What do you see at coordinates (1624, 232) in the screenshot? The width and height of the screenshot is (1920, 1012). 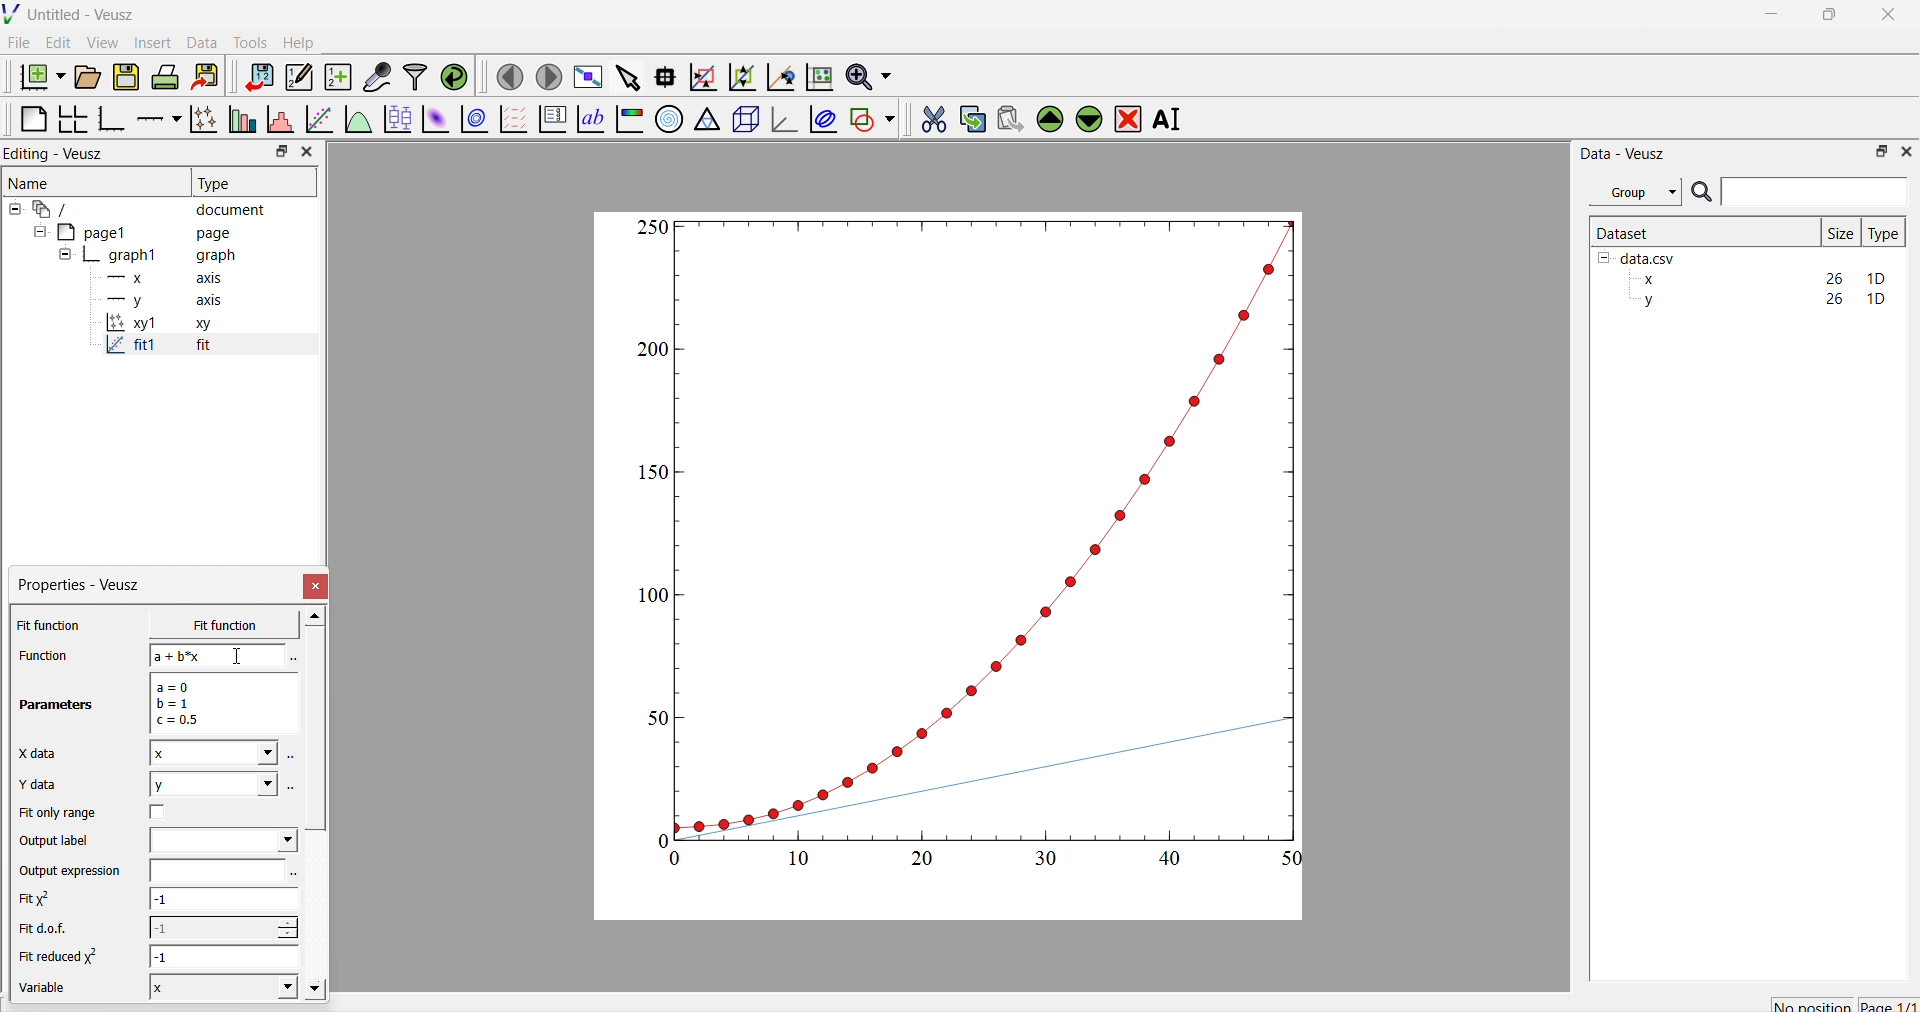 I see `Dataset` at bounding box center [1624, 232].